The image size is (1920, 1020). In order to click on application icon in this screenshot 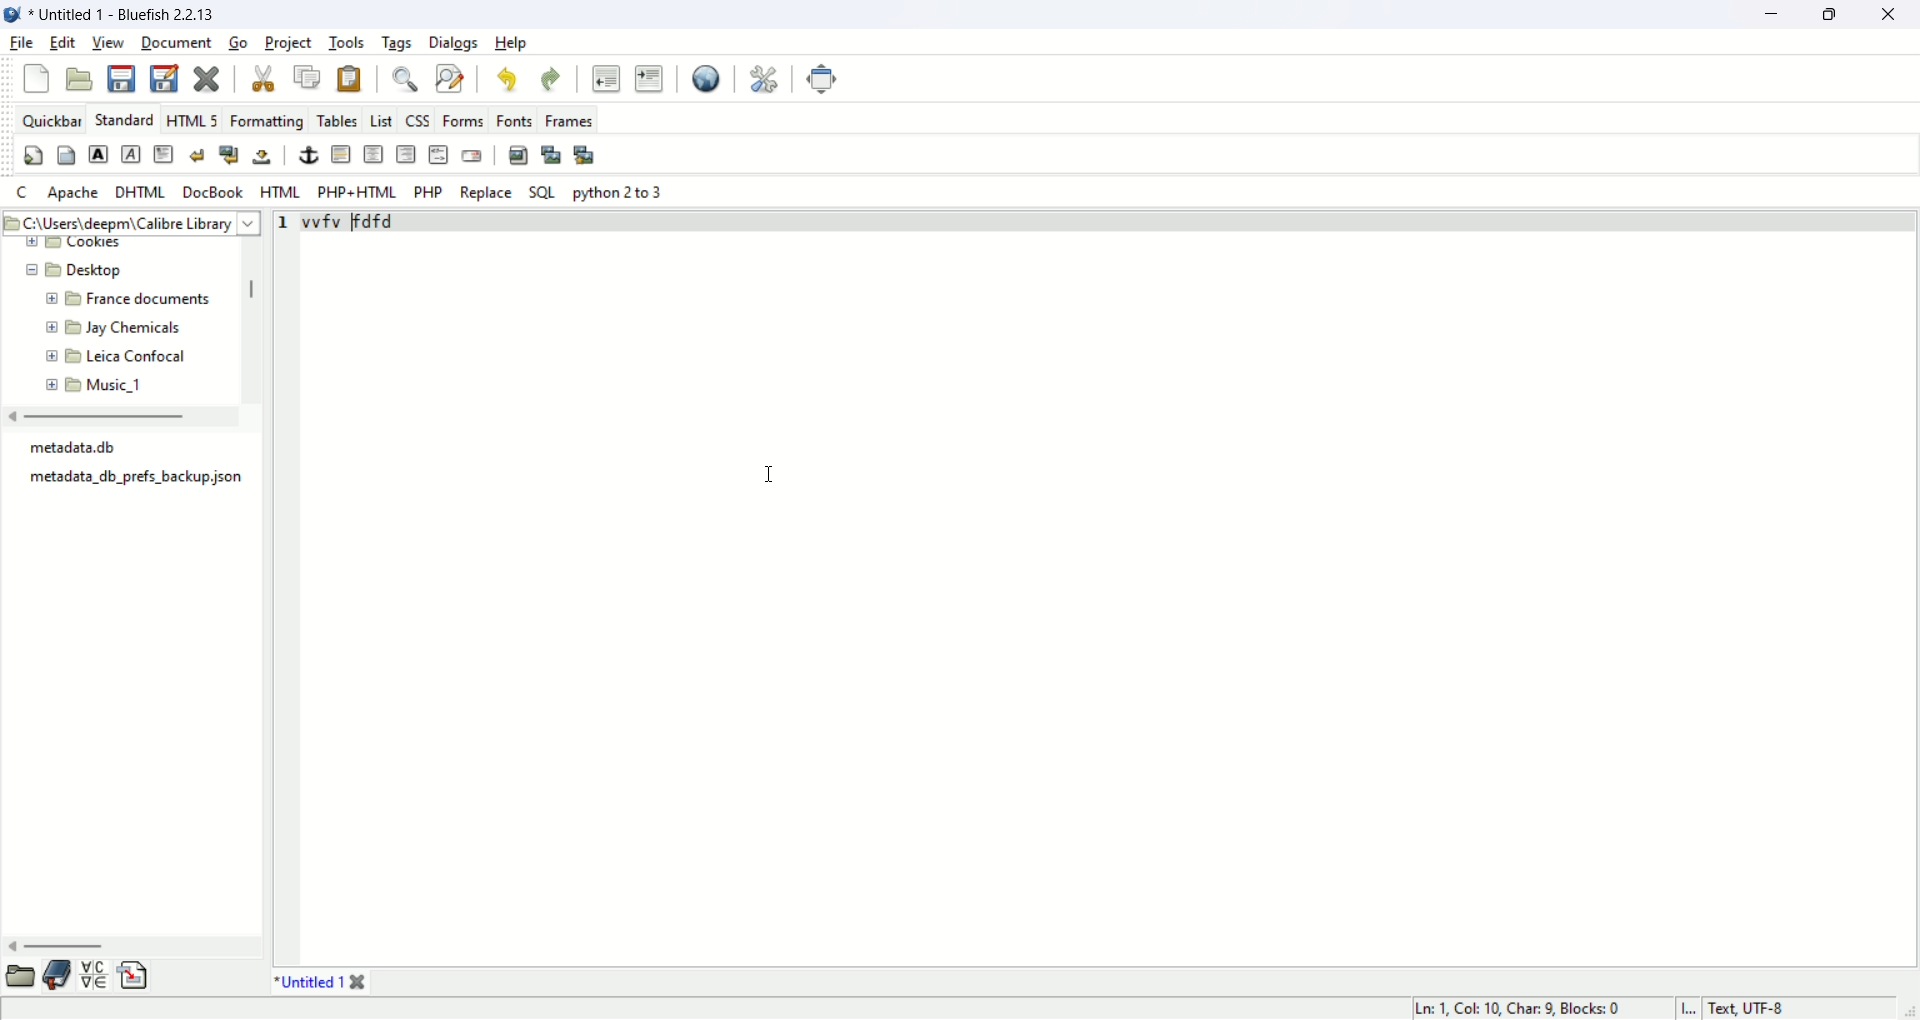, I will do `click(13, 14)`.